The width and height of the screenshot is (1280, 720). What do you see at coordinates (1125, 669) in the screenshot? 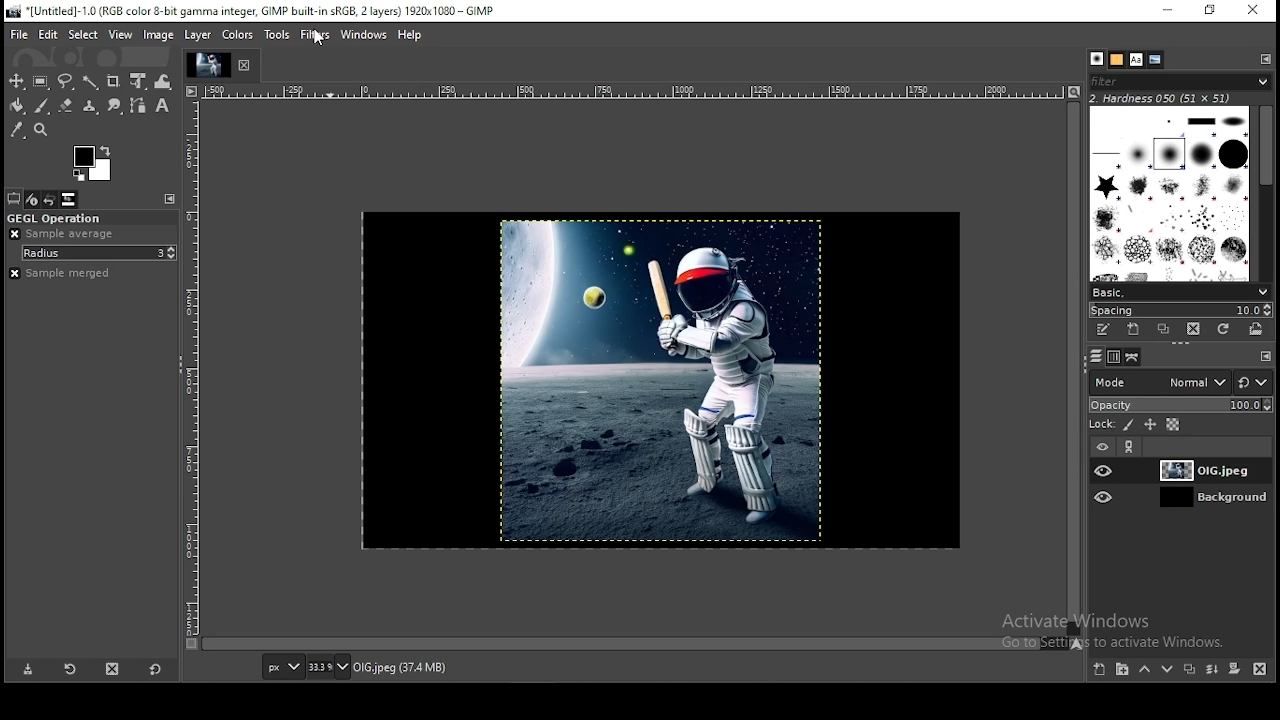
I see `create a new layer group` at bounding box center [1125, 669].